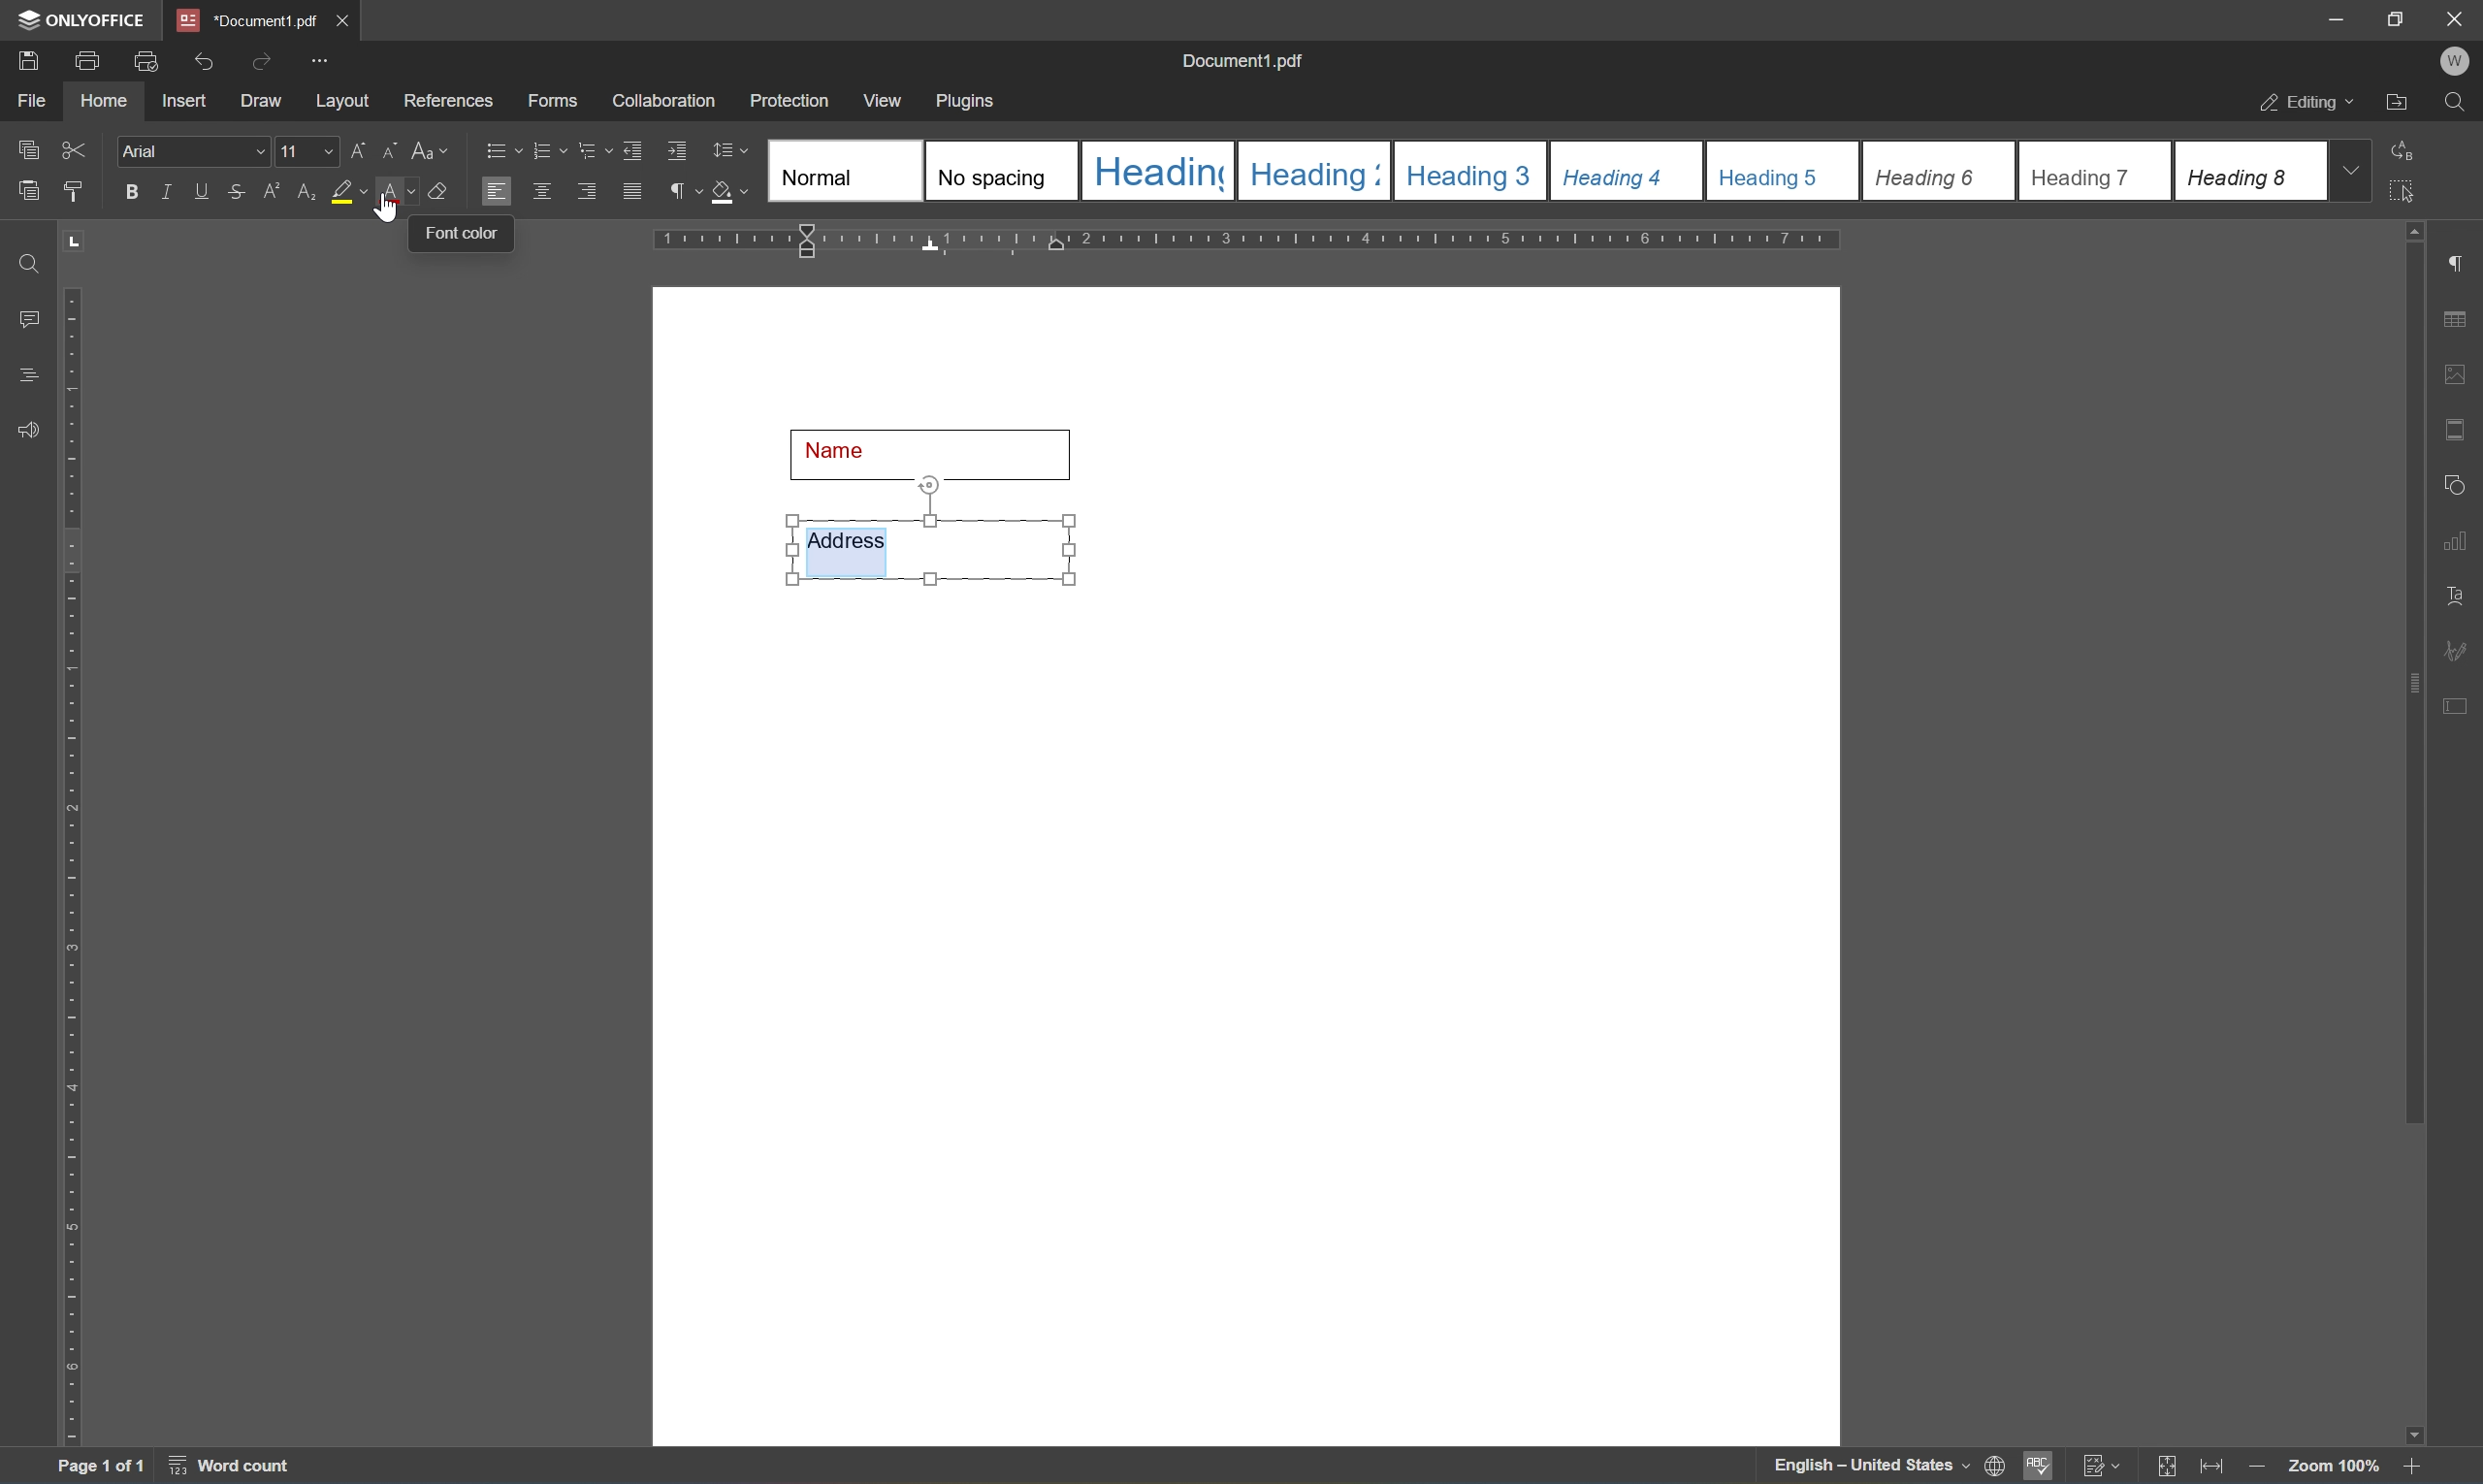  Describe the element at coordinates (2458, 592) in the screenshot. I see `text art settings` at that location.